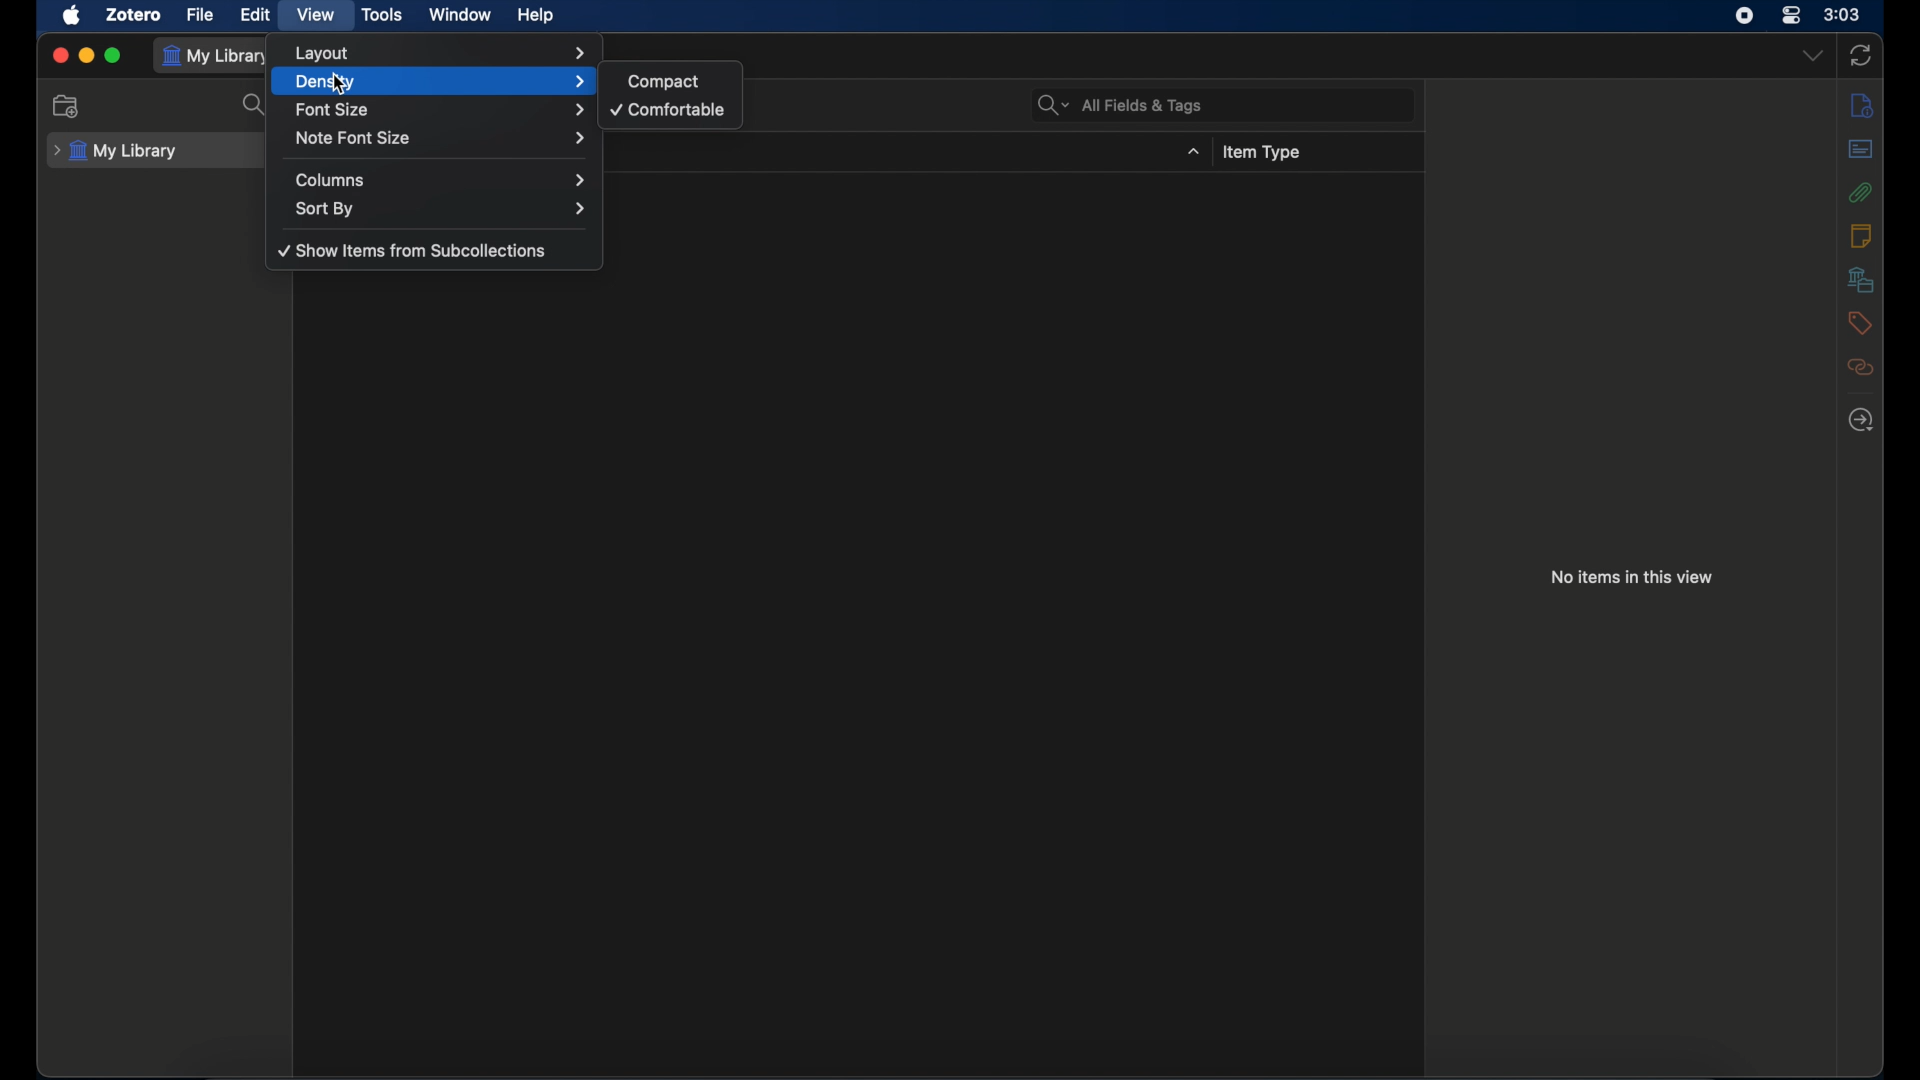 This screenshot has height=1080, width=1920. I want to click on attachments, so click(1861, 193).